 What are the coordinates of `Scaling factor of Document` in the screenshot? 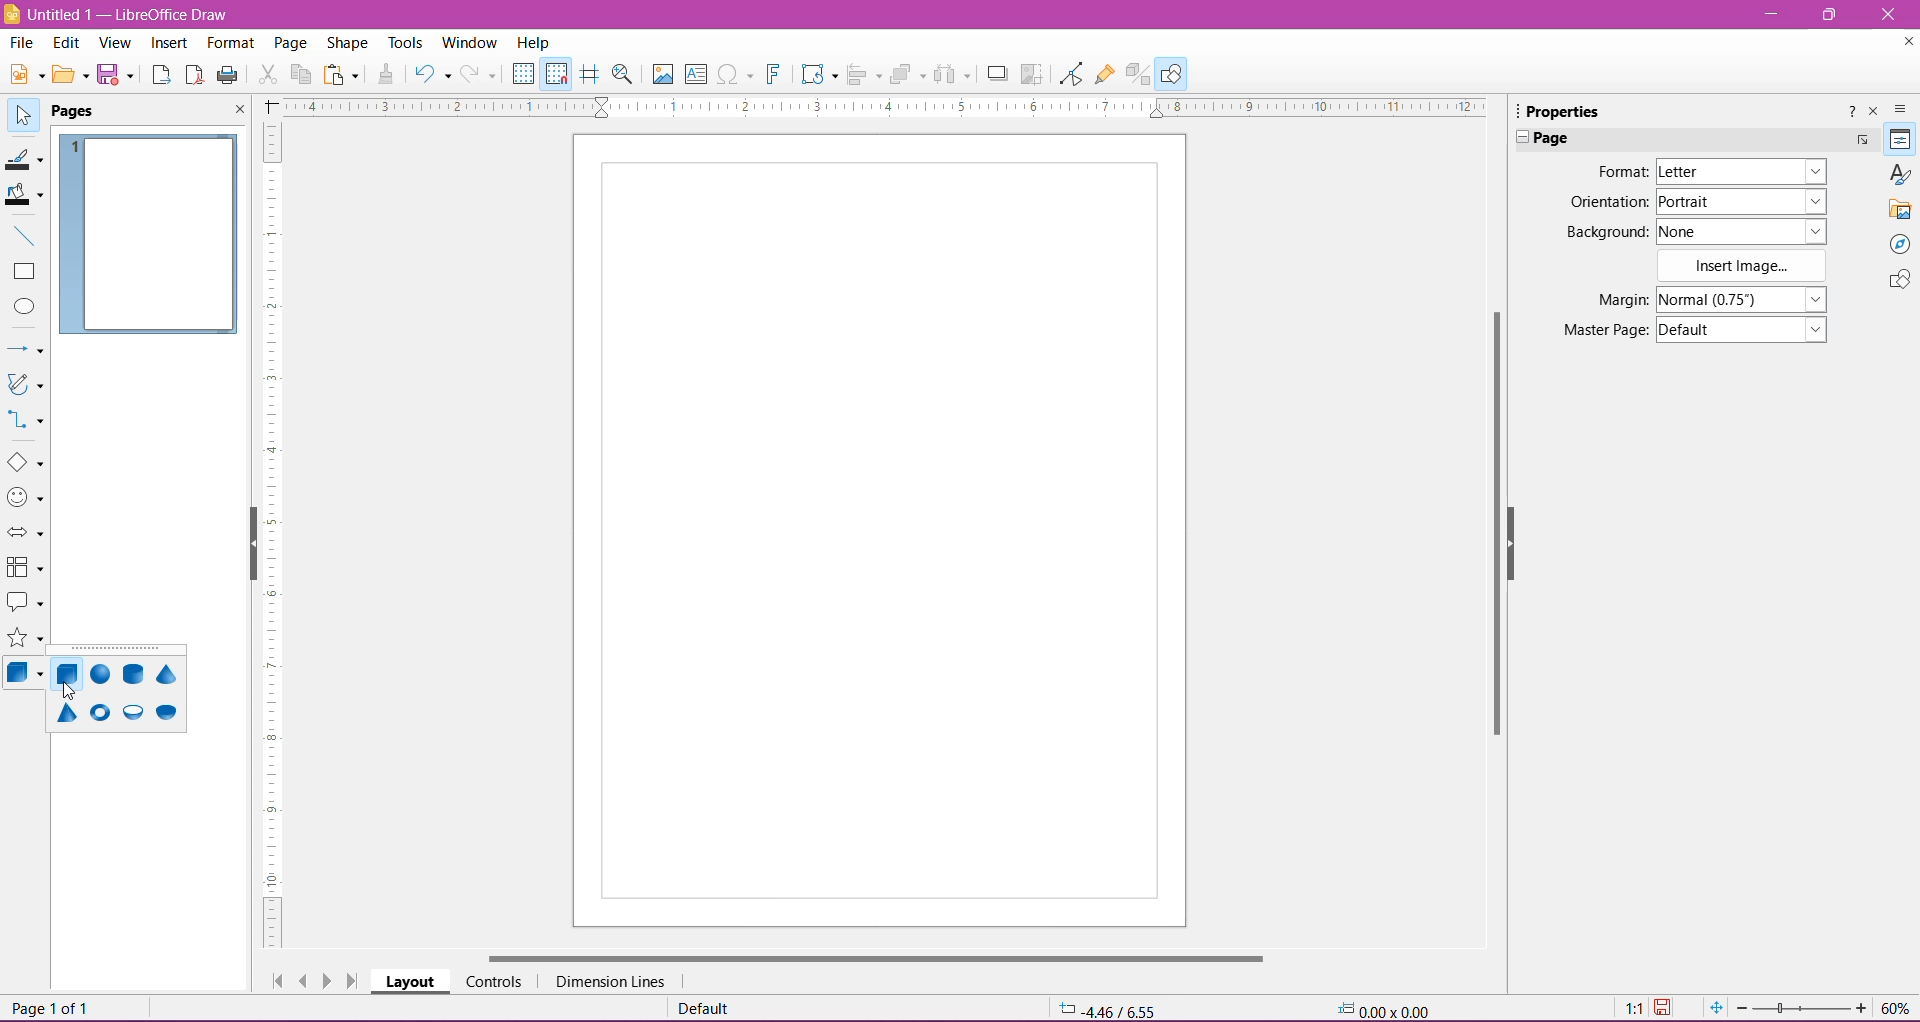 It's located at (1633, 1009).